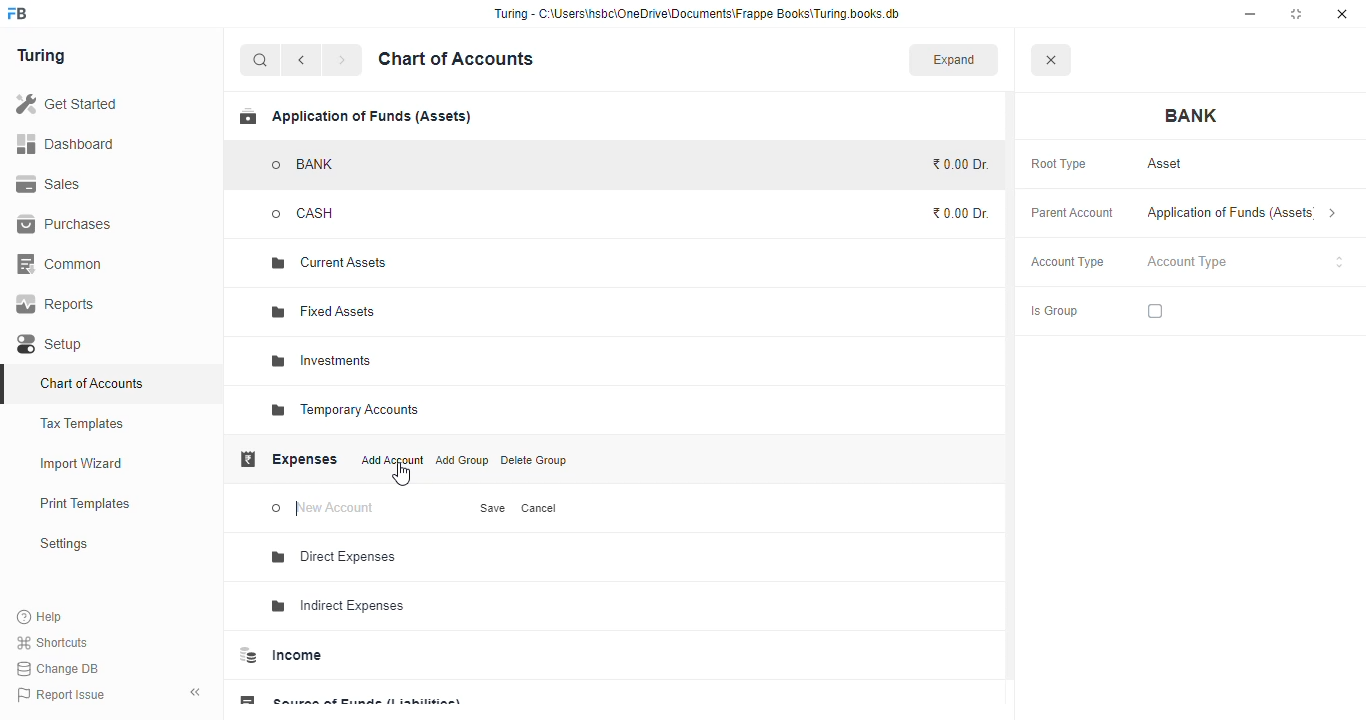 The width and height of the screenshot is (1366, 720). What do you see at coordinates (1059, 165) in the screenshot?
I see `root type` at bounding box center [1059, 165].